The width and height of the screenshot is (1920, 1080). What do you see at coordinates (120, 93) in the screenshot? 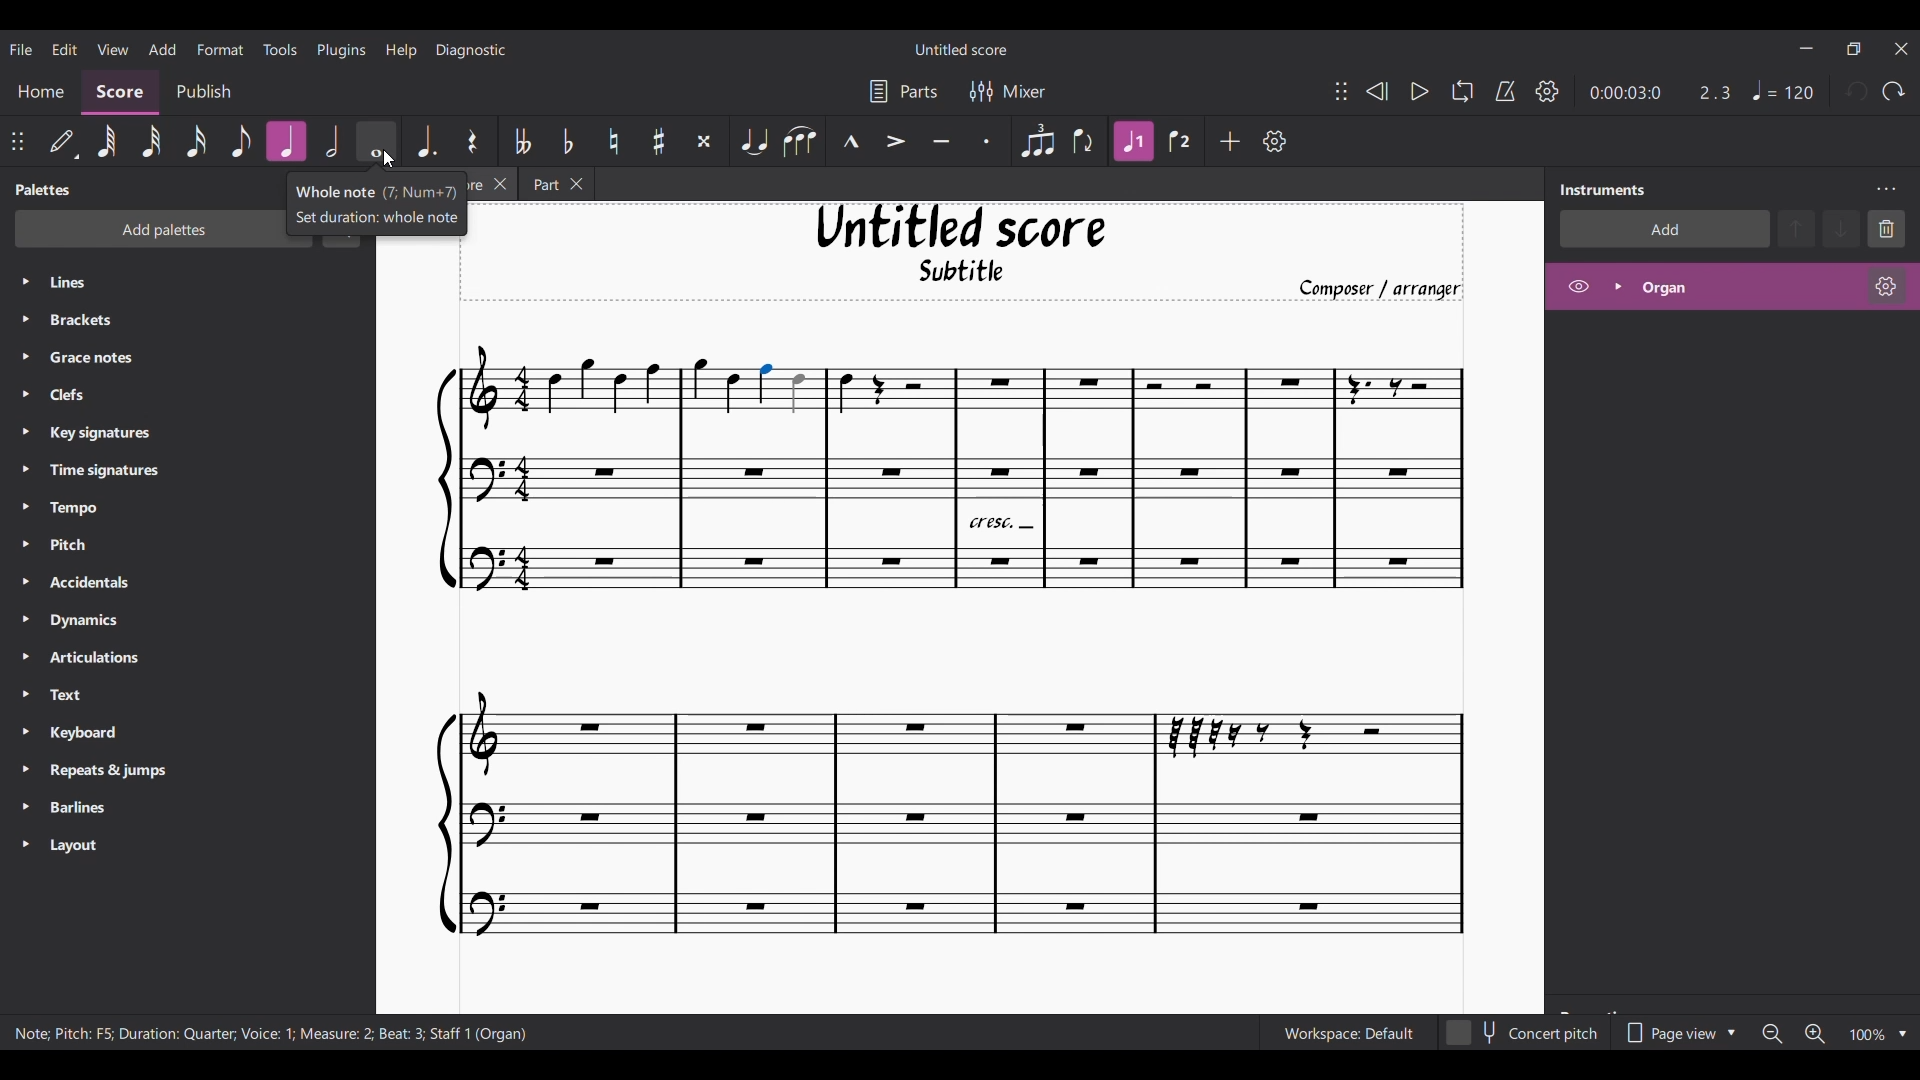
I see `Score section, highlighted` at bounding box center [120, 93].